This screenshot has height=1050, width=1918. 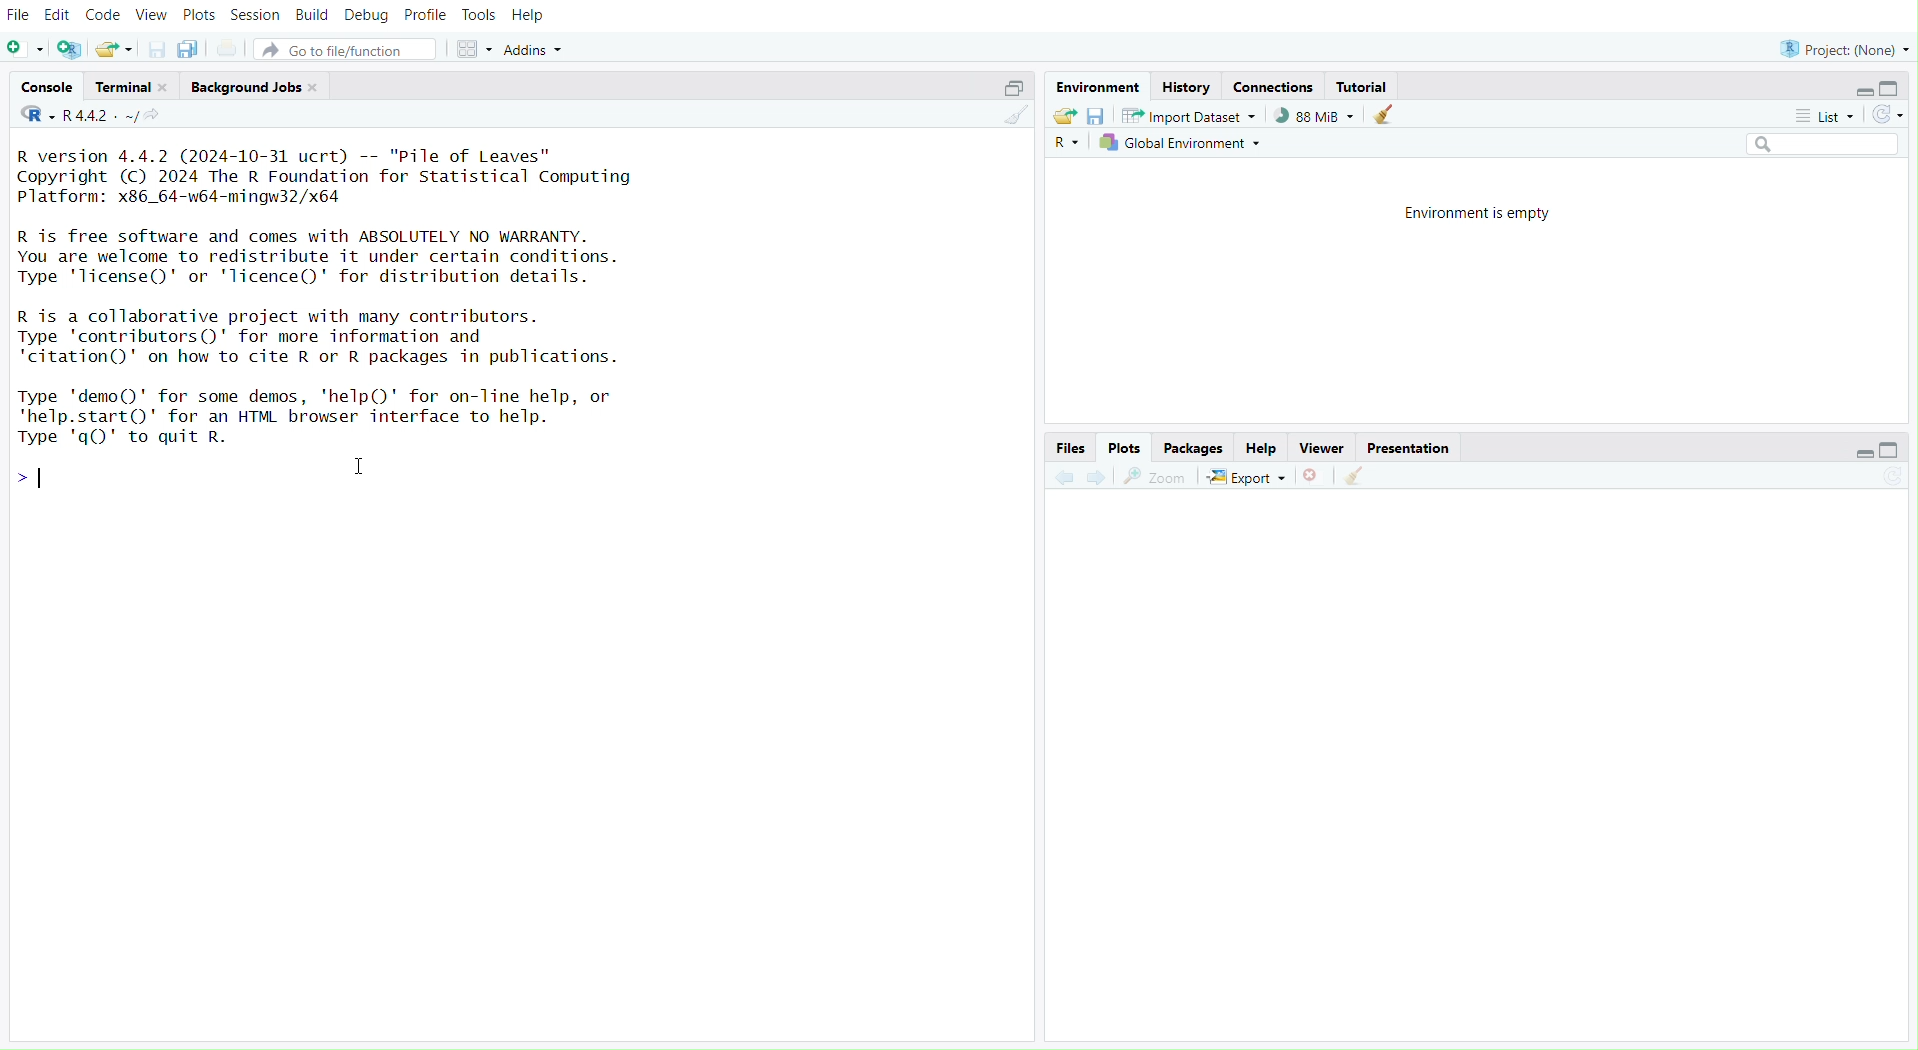 What do you see at coordinates (1899, 449) in the screenshot?
I see `Maximize` at bounding box center [1899, 449].